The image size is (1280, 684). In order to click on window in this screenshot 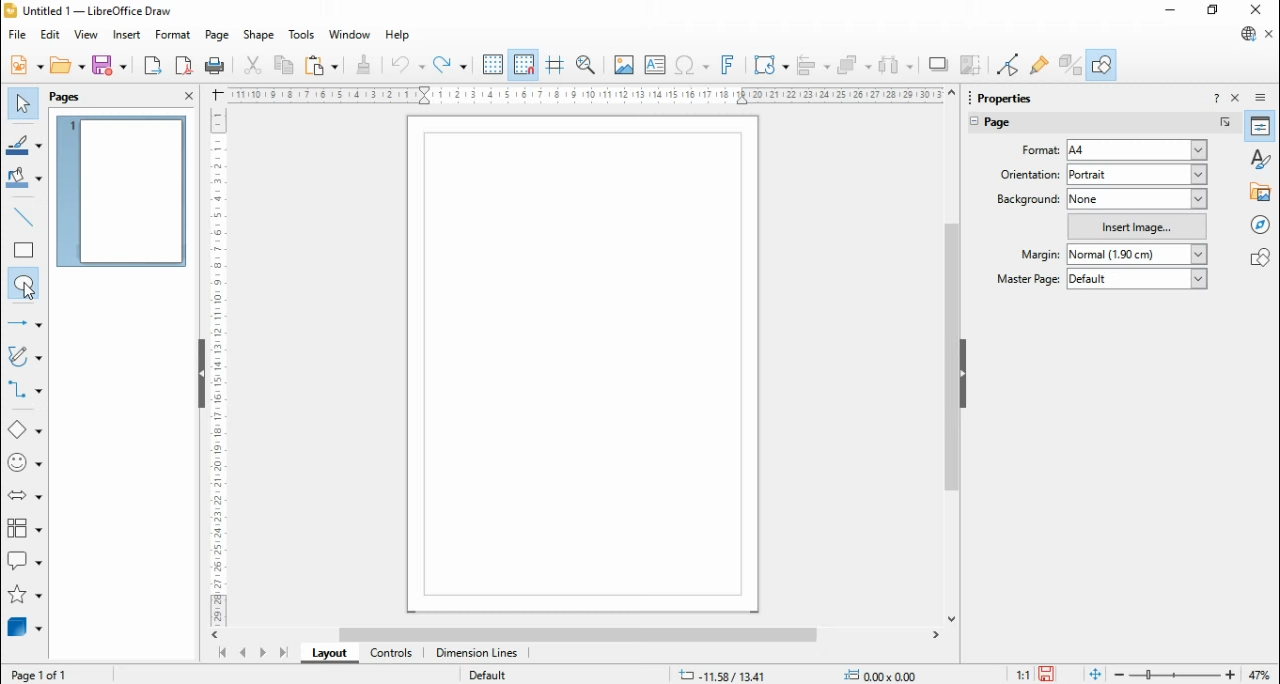, I will do `click(350, 34)`.